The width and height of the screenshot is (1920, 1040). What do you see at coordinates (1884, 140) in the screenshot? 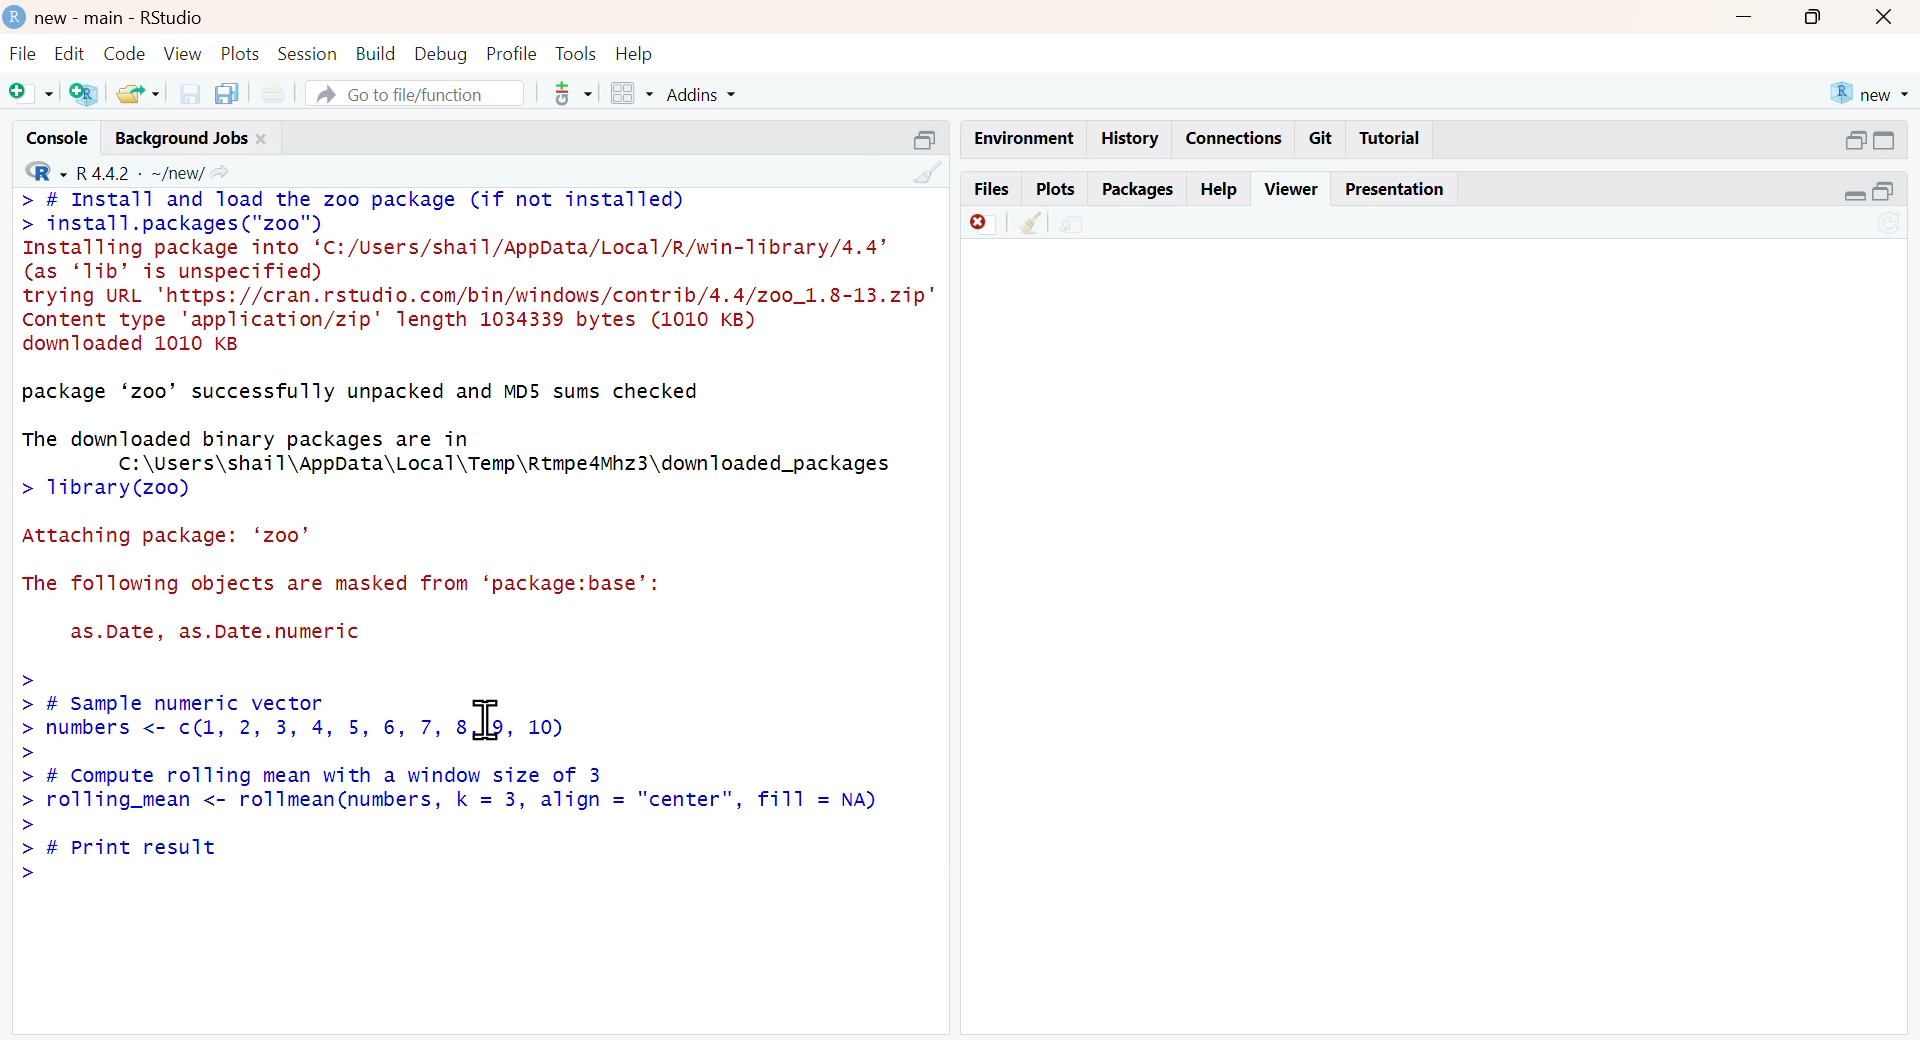
I see `switch to full view` at bounding box center [1884, 140].